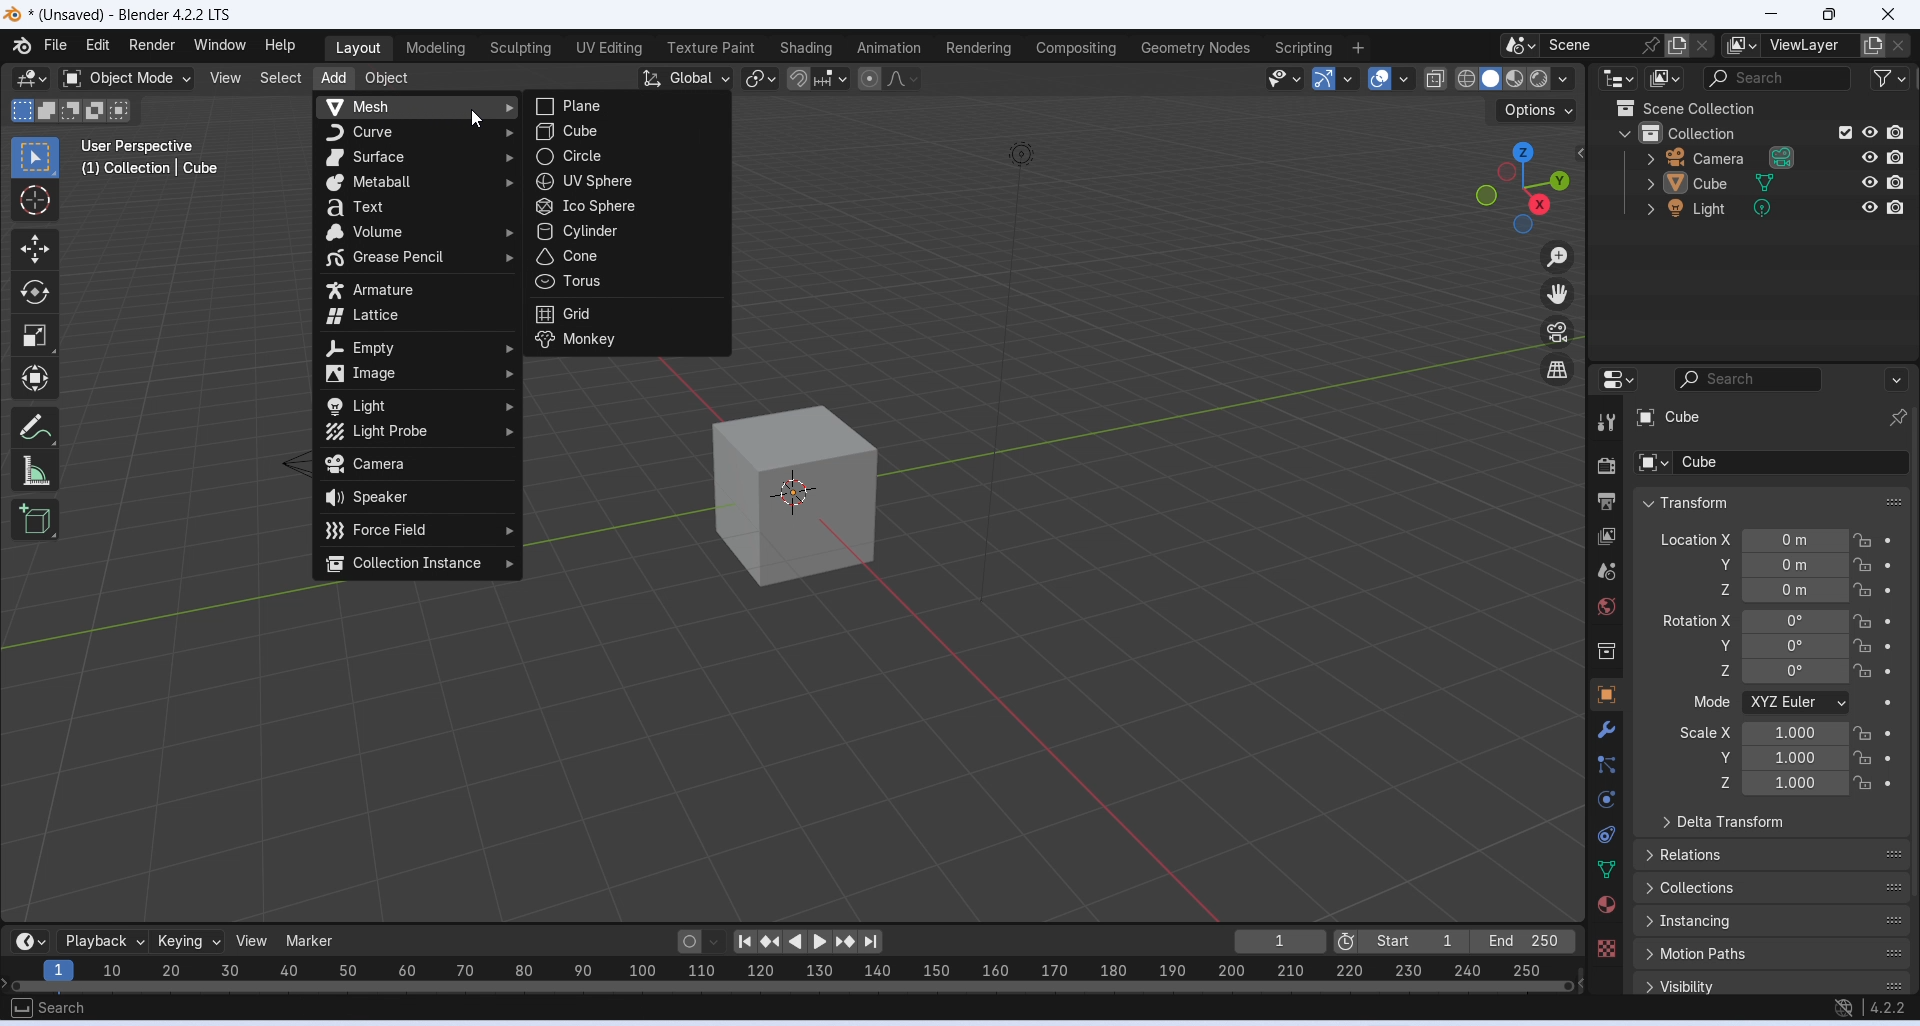 The height and width of the screenshot is (1026, 1920). What do you see at coordinates (1870, 157) in the screenshot?
I see `hide in viewport` at bounding box center [1870, 157].